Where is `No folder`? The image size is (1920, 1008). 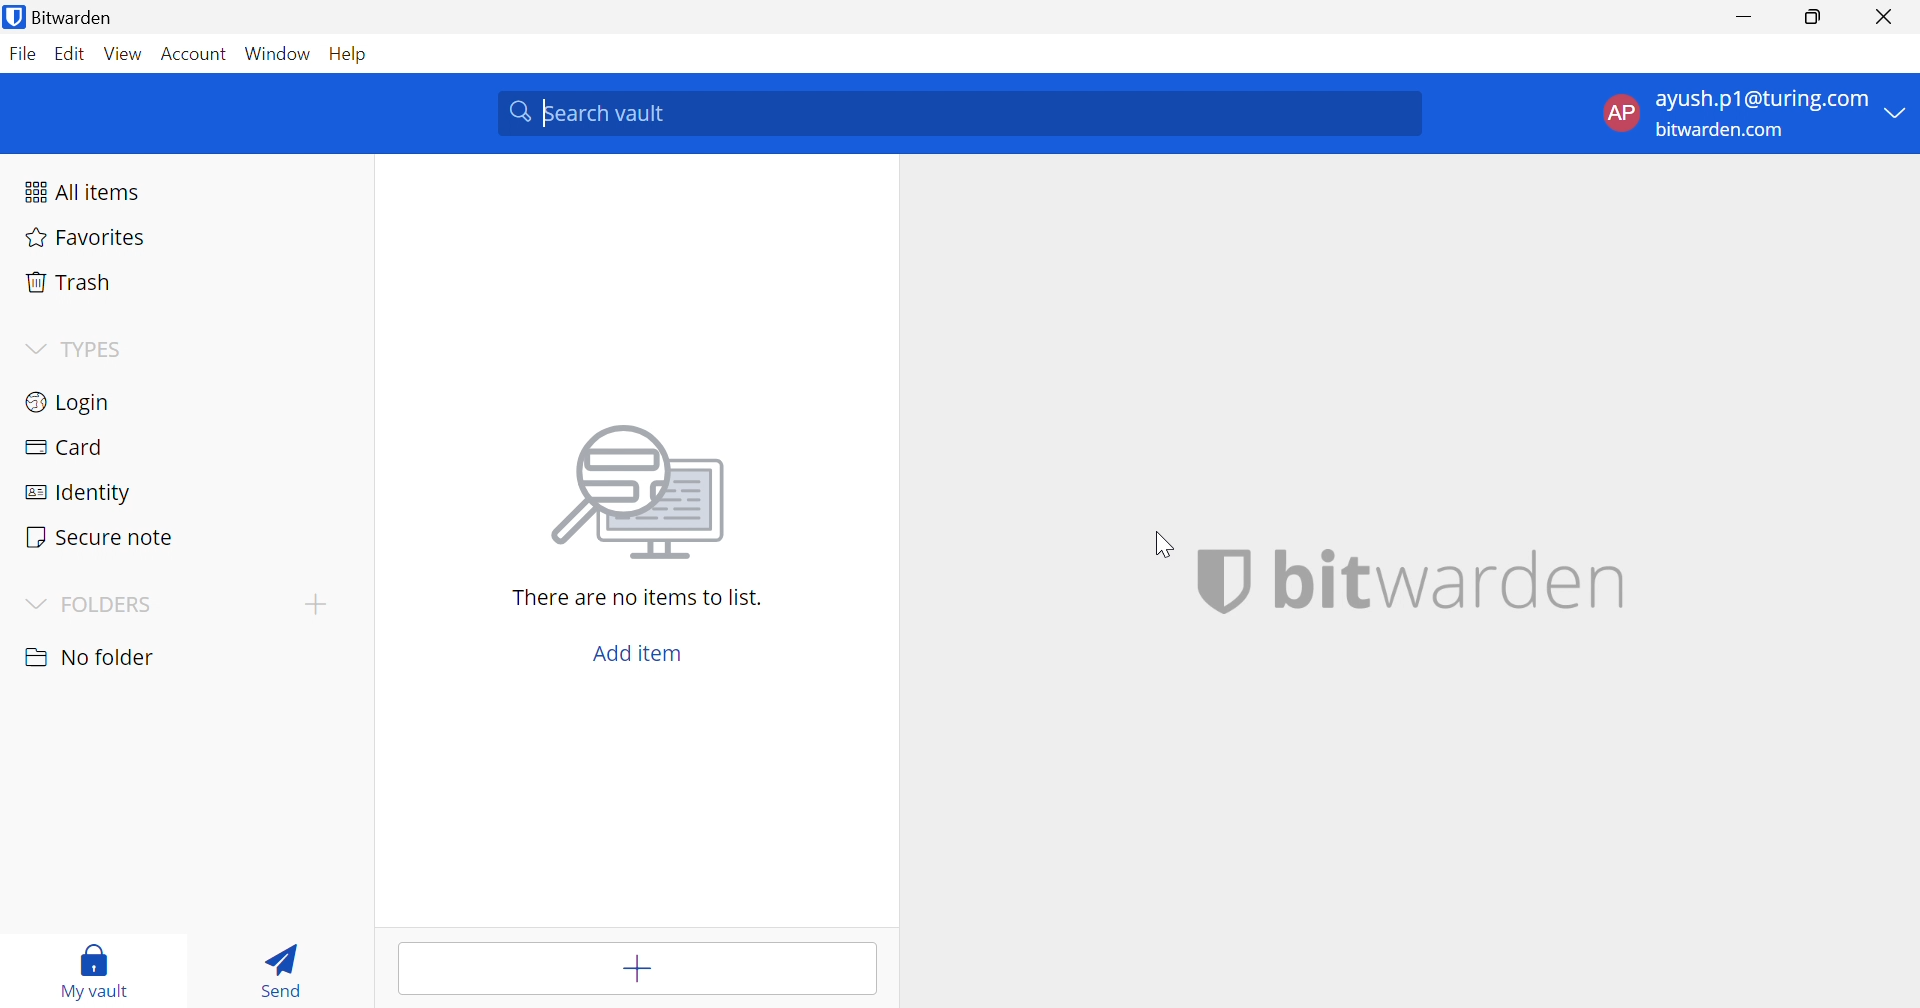
No folder is located at coordinates (93, 657).